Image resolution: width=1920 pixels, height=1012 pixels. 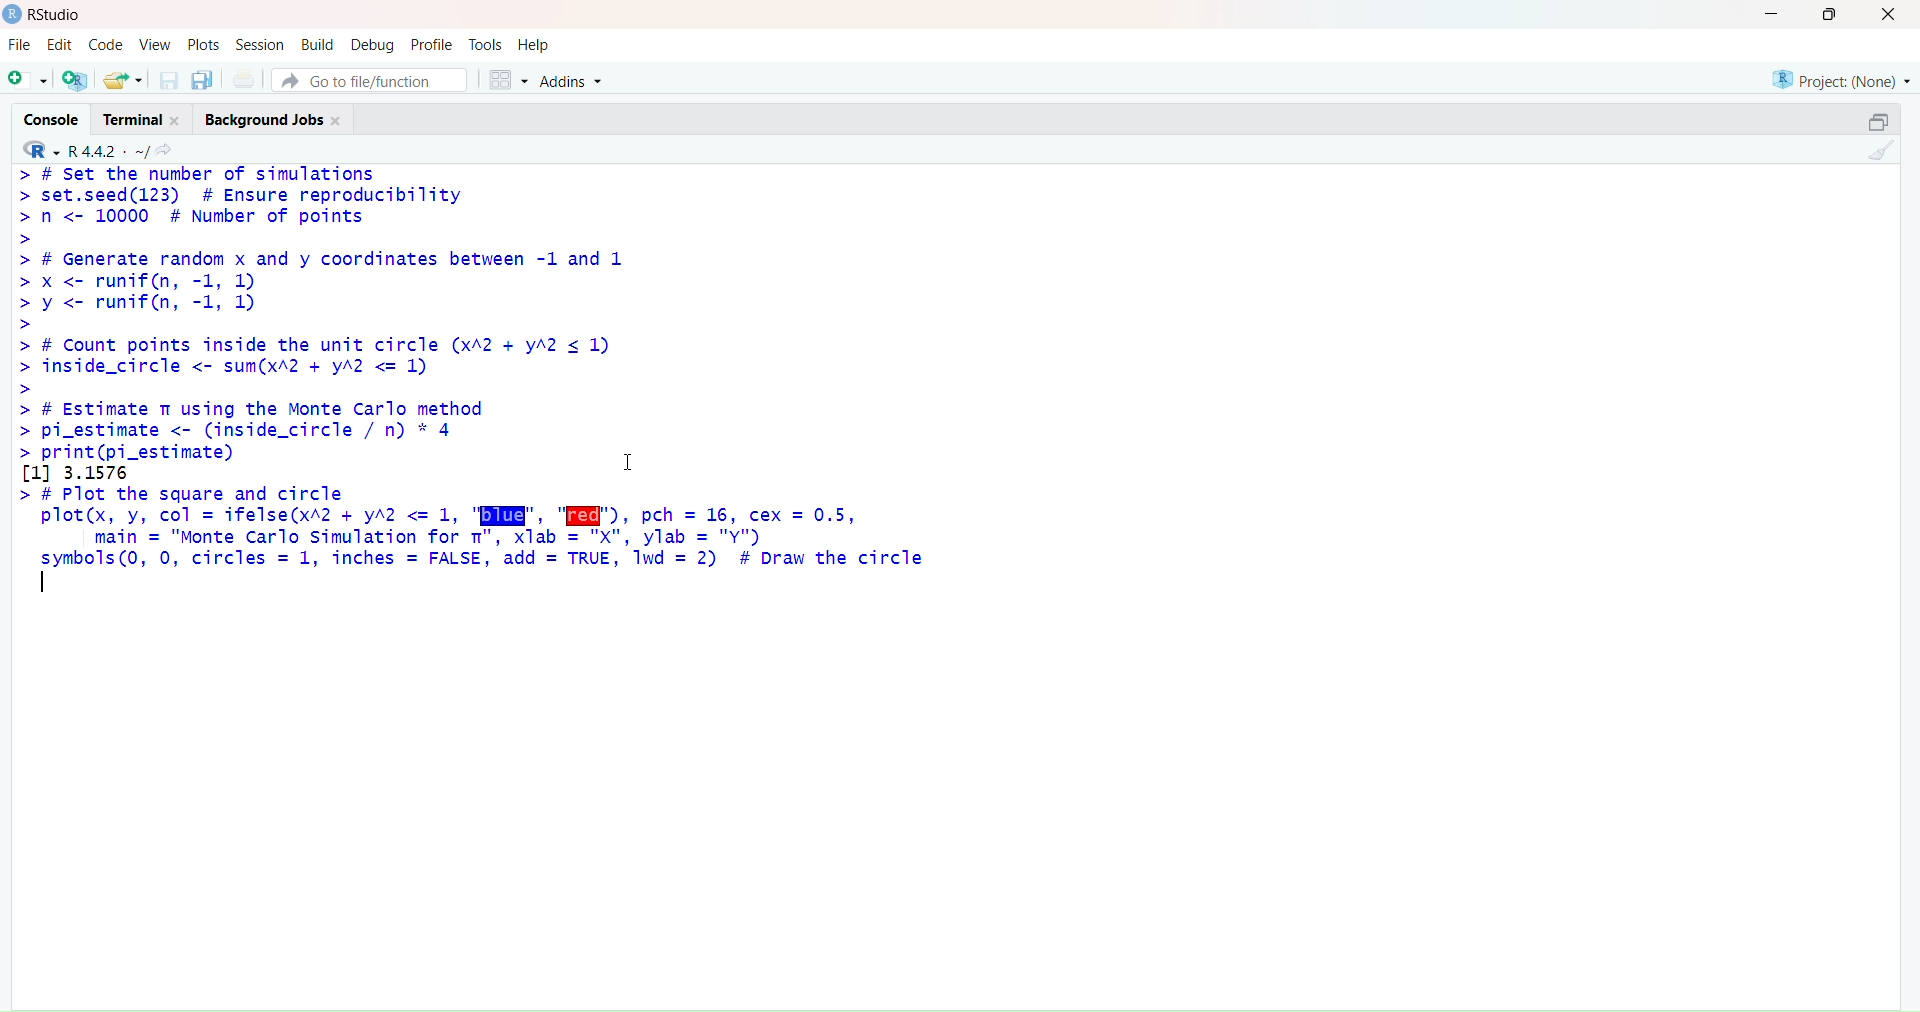 I want to click on Project (Note), so click(x=1834, y=80).